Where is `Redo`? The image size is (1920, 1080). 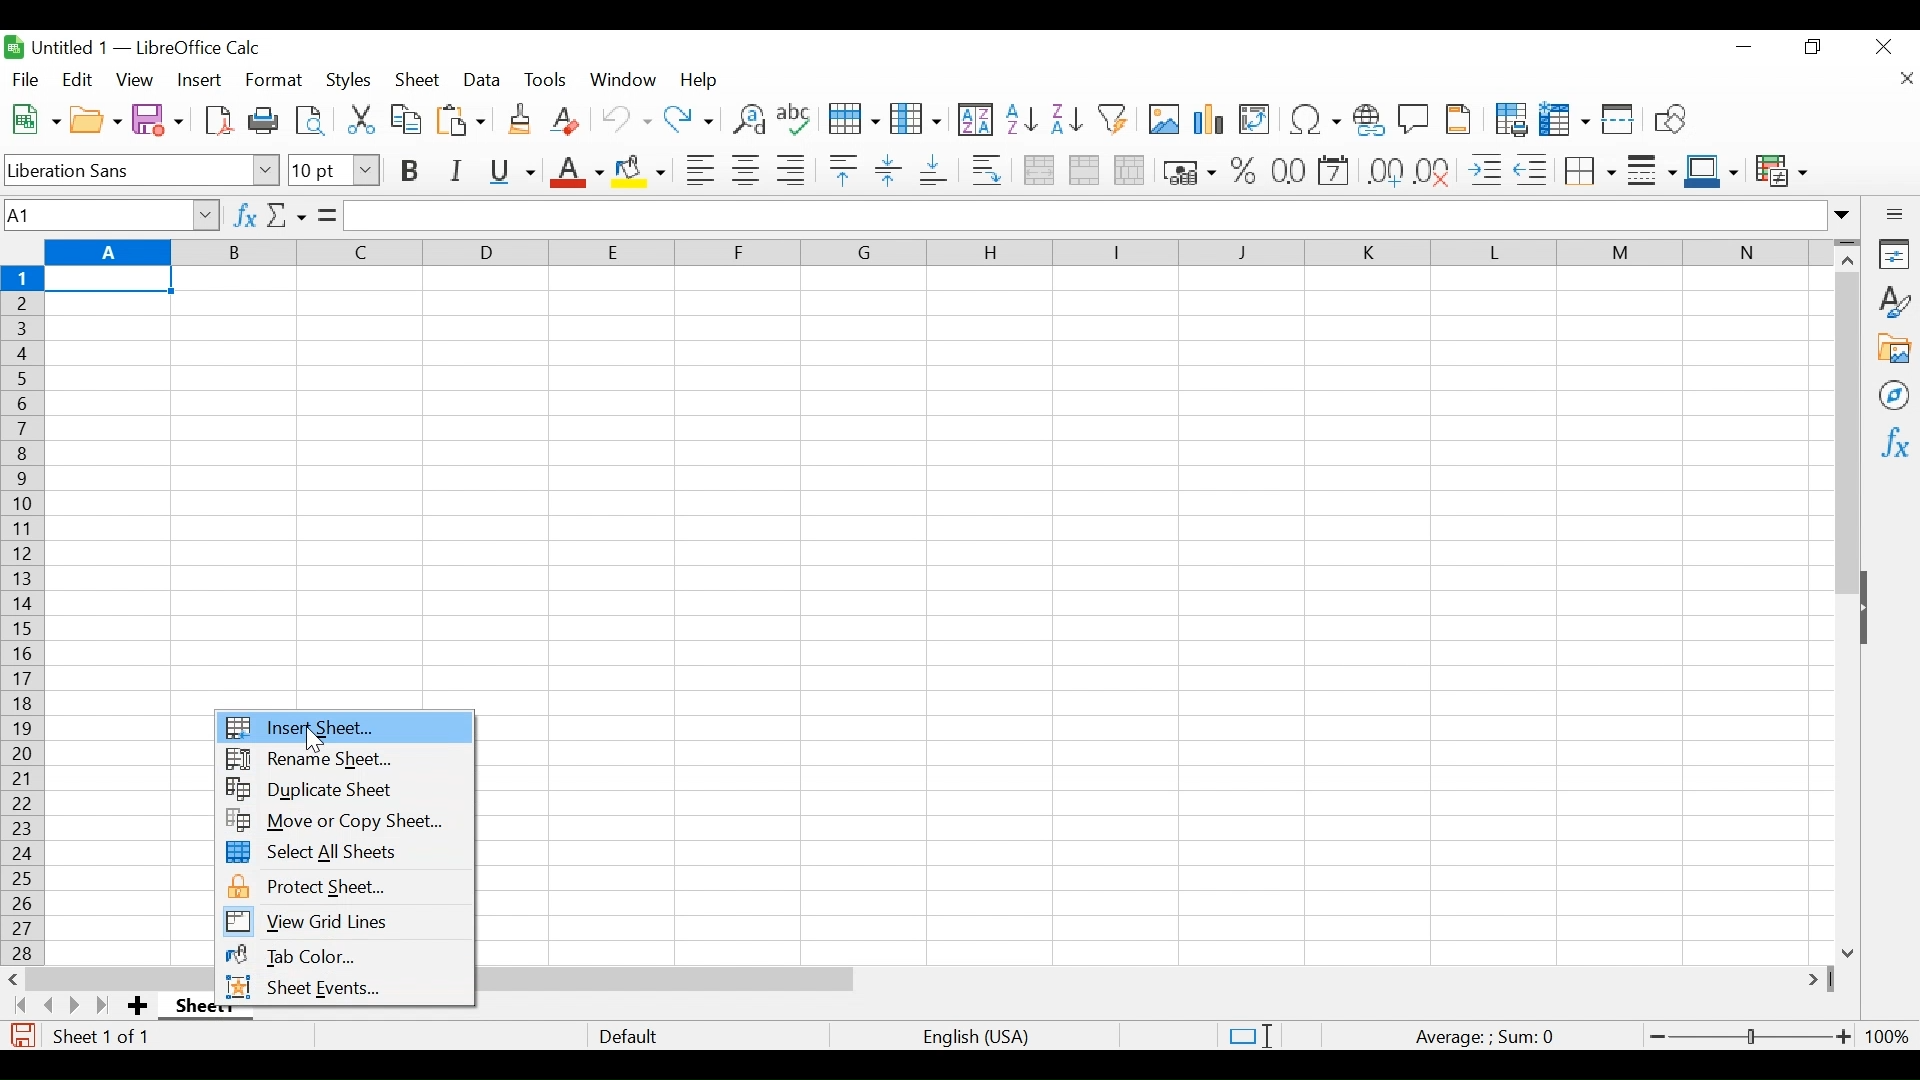
Redo is located at coordinates (688, 120).